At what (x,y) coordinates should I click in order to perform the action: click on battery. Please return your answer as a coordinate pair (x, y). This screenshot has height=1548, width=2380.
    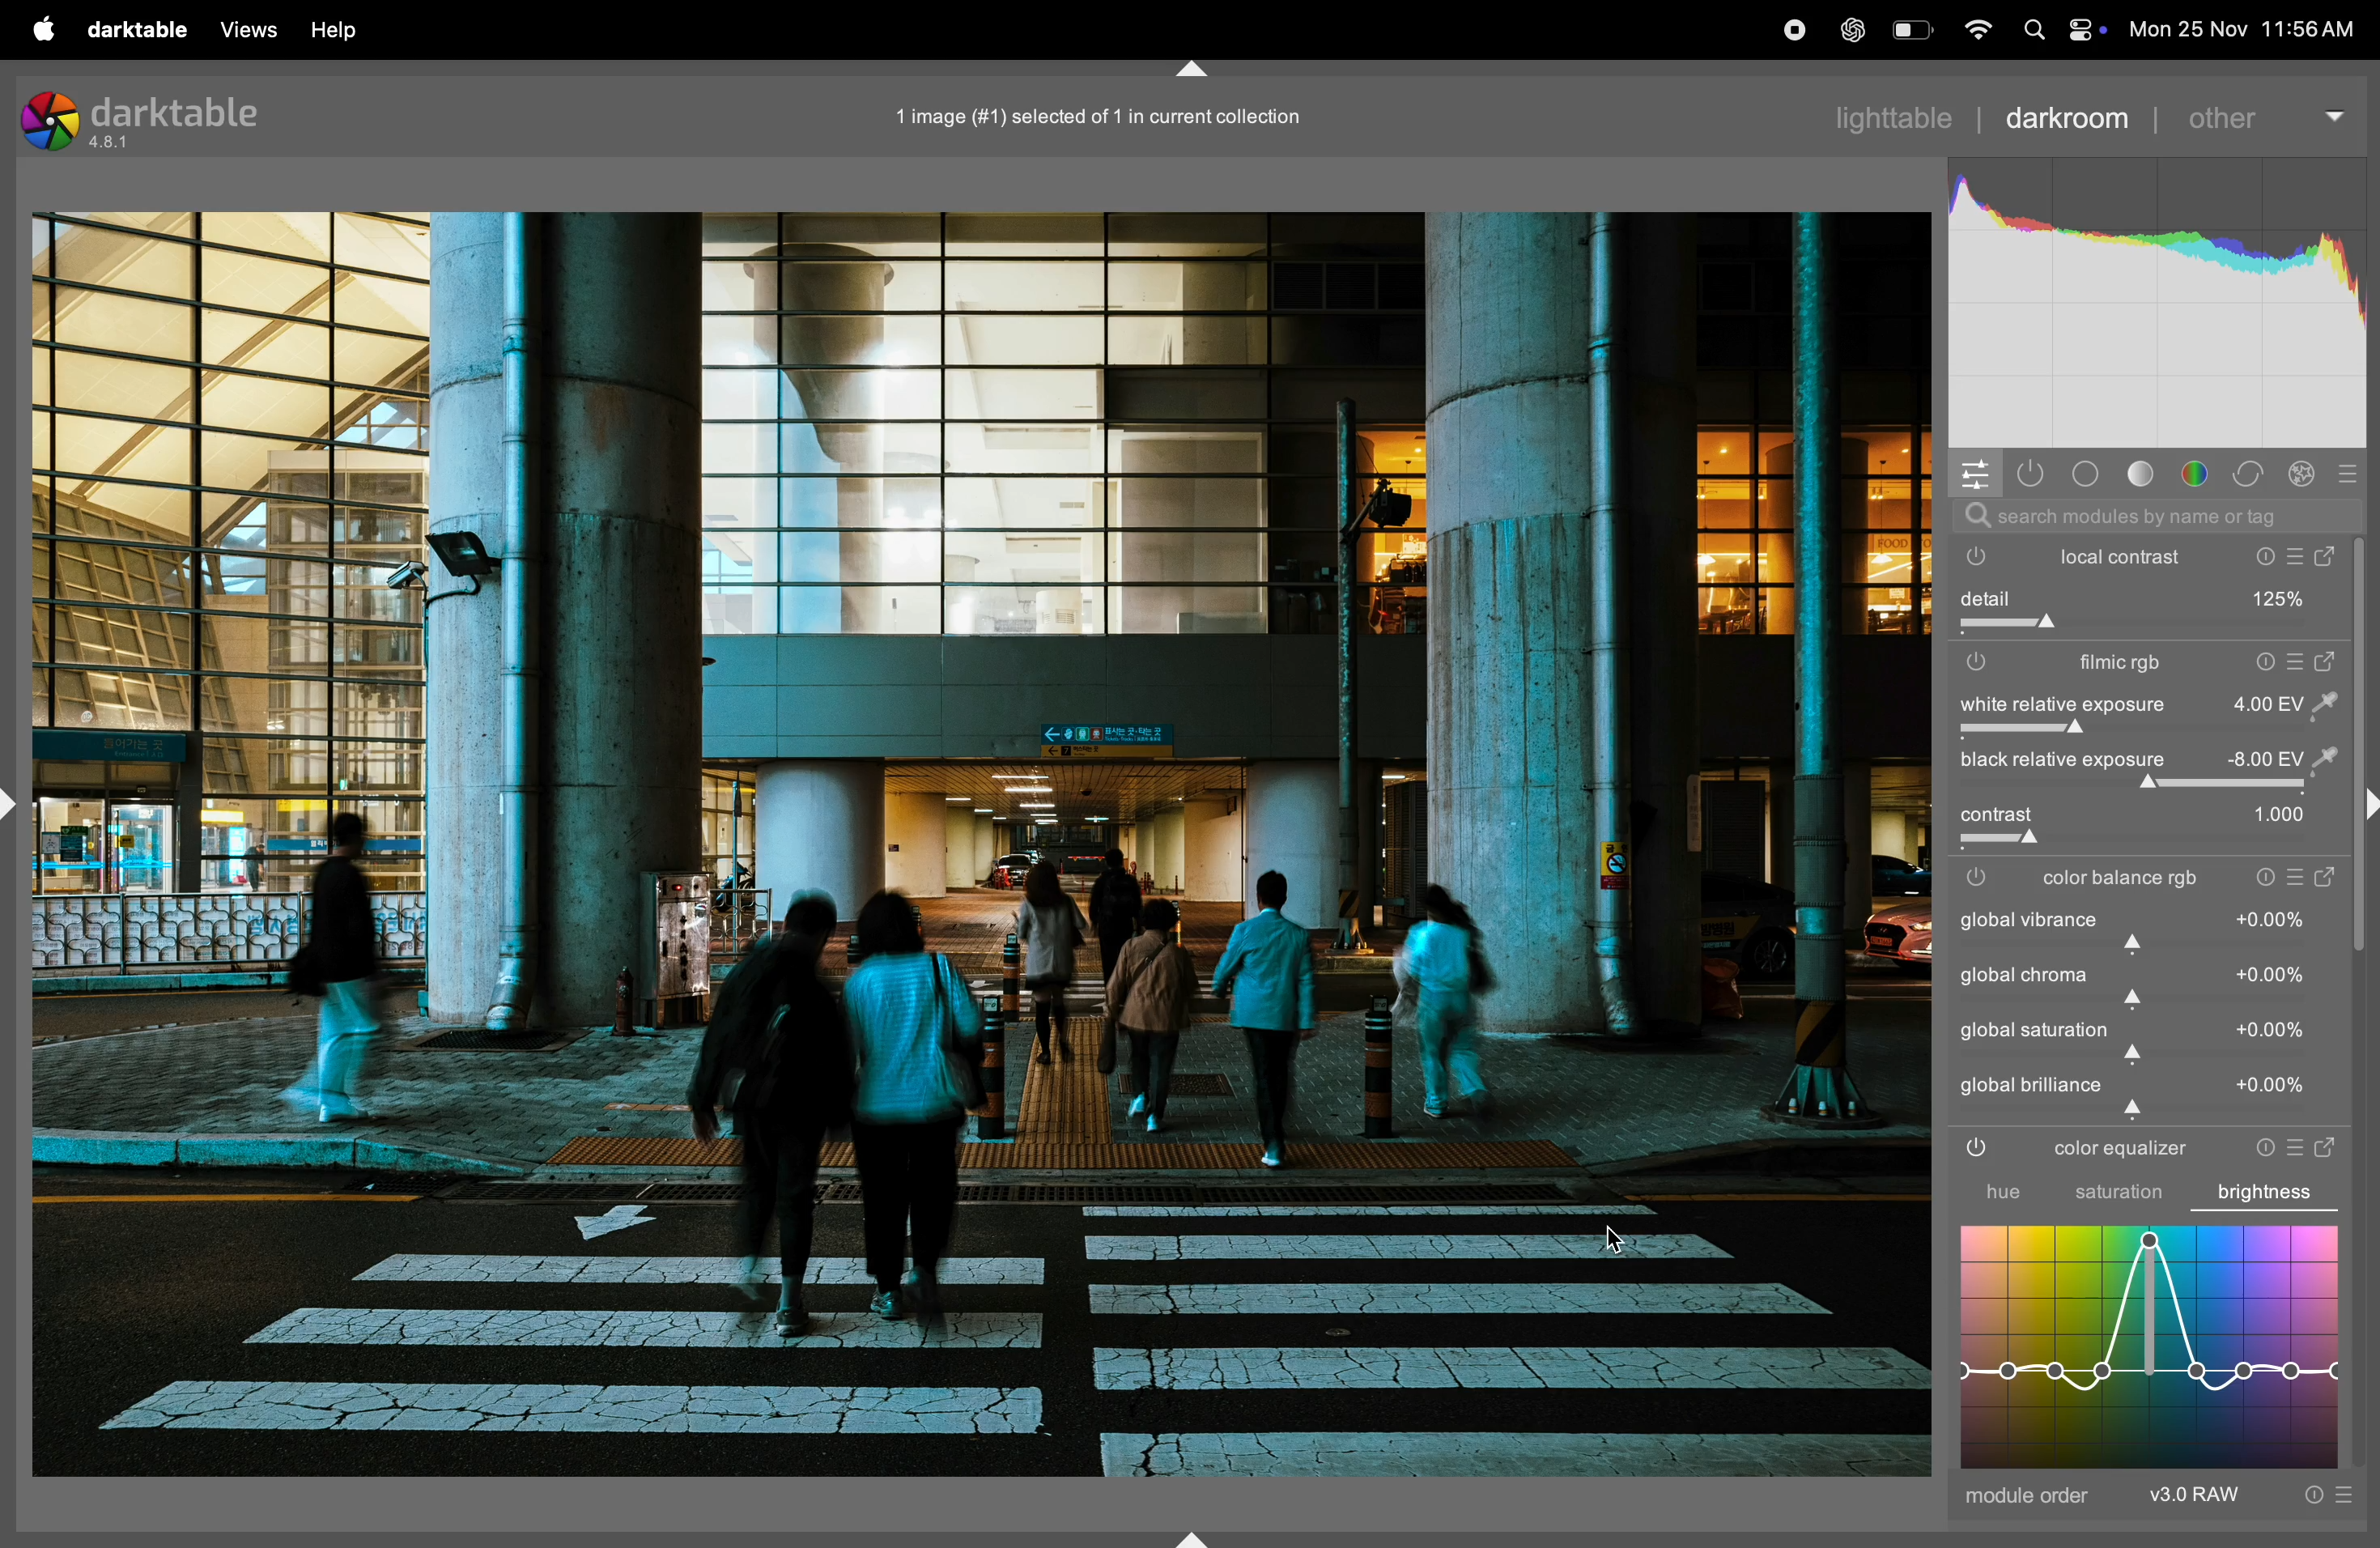
    Looking at the image, I should click on (1910, 29).